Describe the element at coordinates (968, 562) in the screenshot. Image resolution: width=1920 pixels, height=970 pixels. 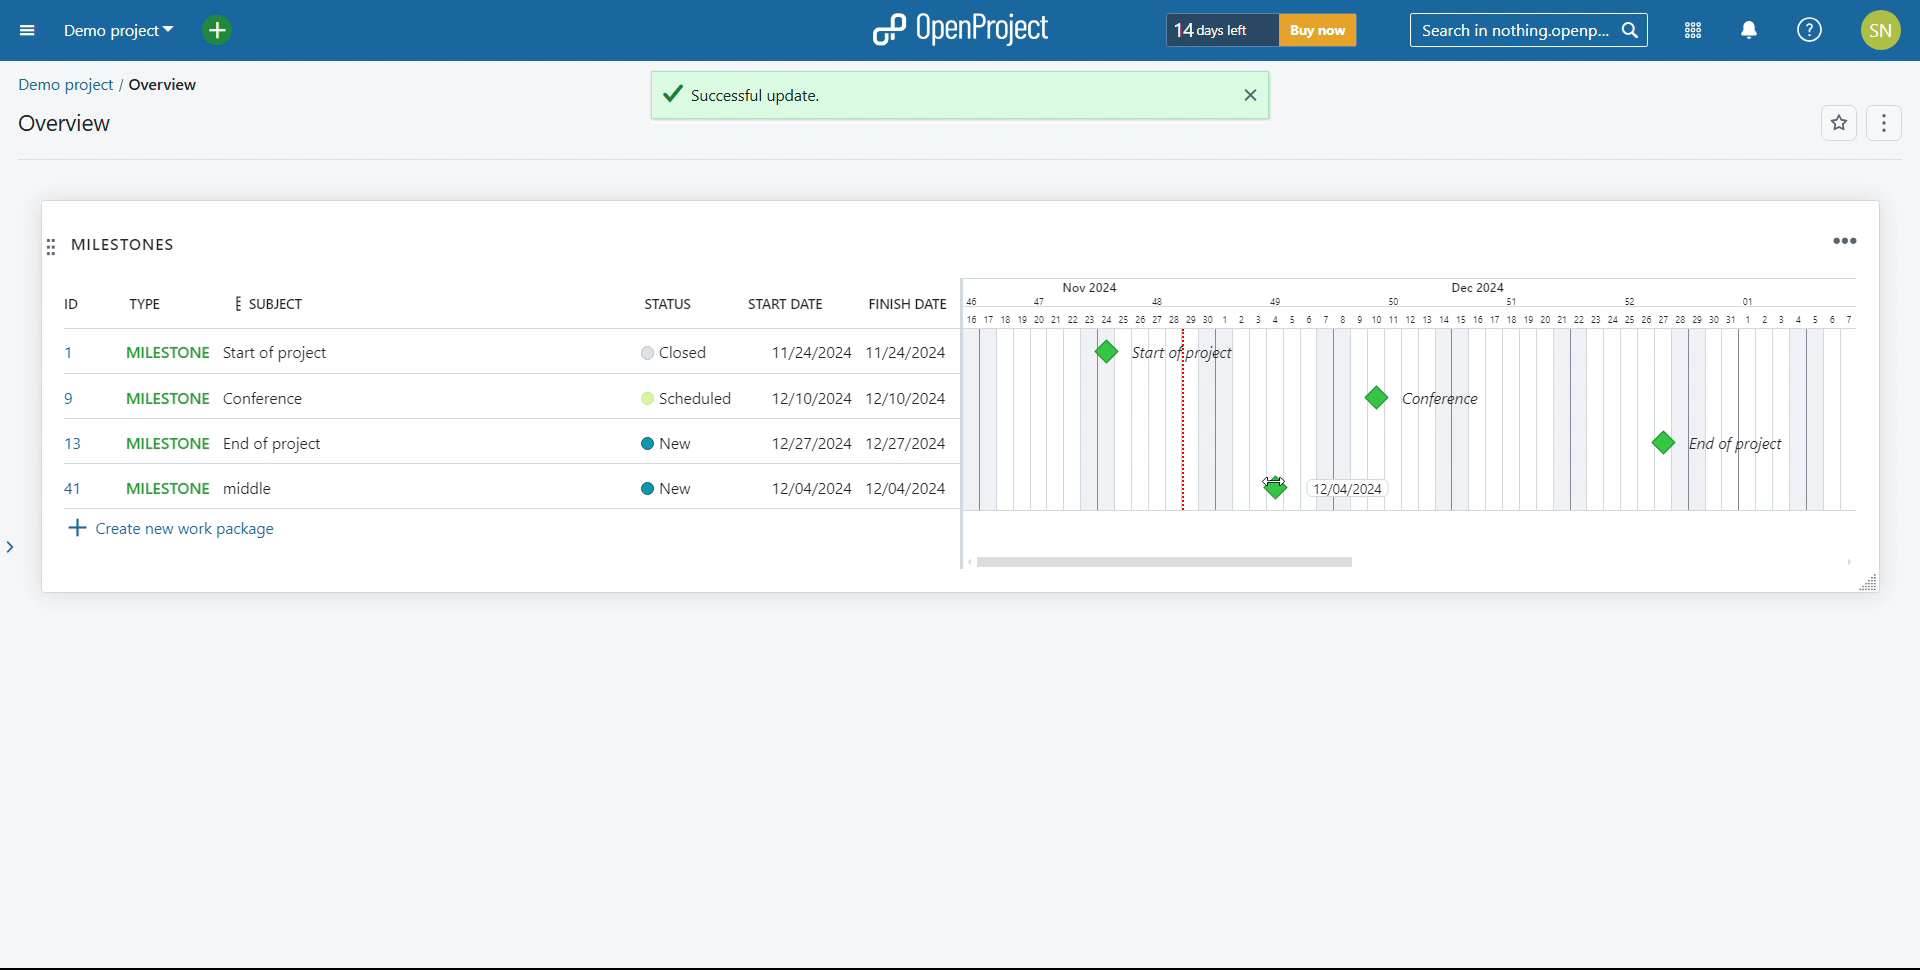
I see `scroll left` at that location.